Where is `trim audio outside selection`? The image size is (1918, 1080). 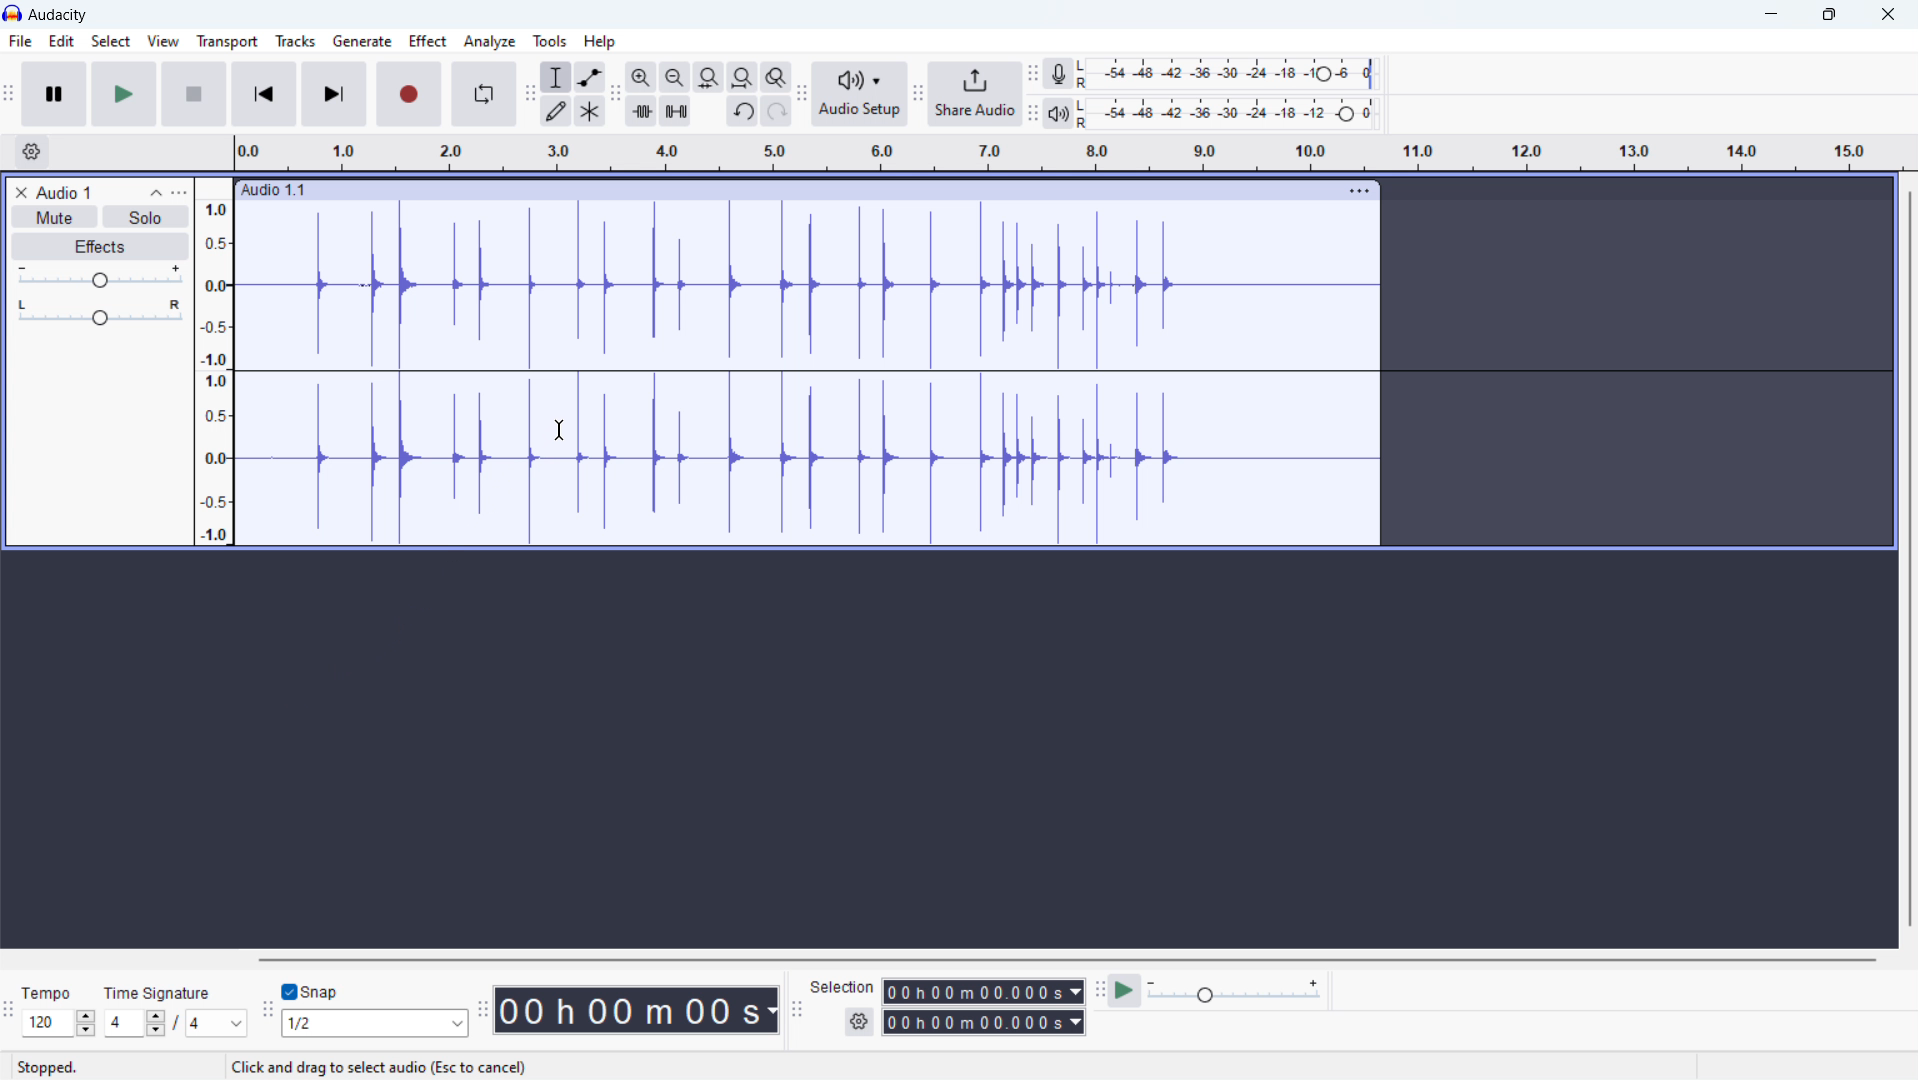 trim audio outside selection is located at coordinates (642, 111).